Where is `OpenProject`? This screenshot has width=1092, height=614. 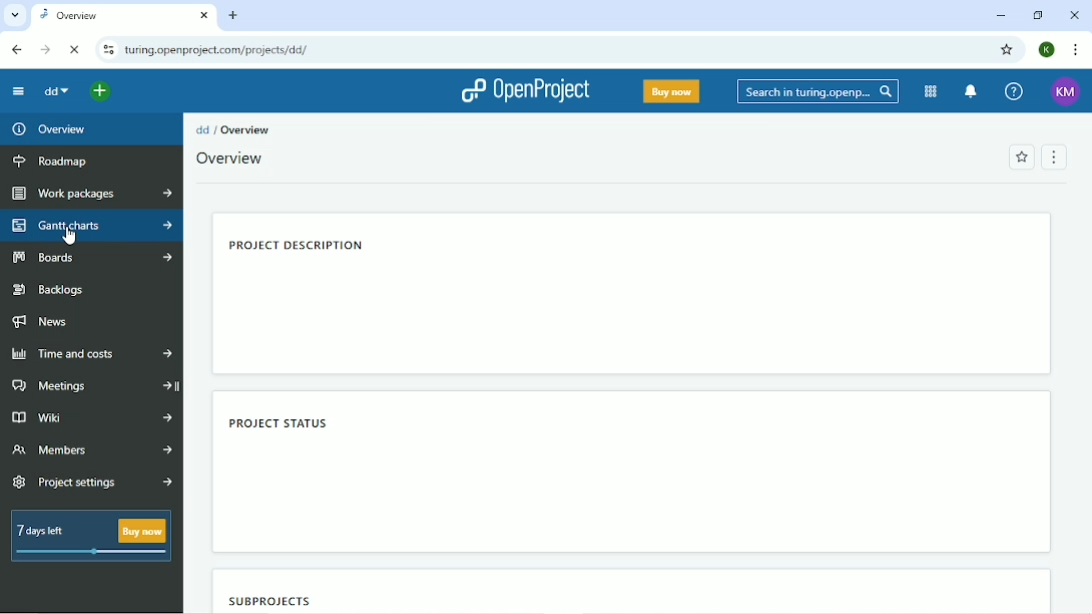
OpenProject is located at coordinates (527, 91).